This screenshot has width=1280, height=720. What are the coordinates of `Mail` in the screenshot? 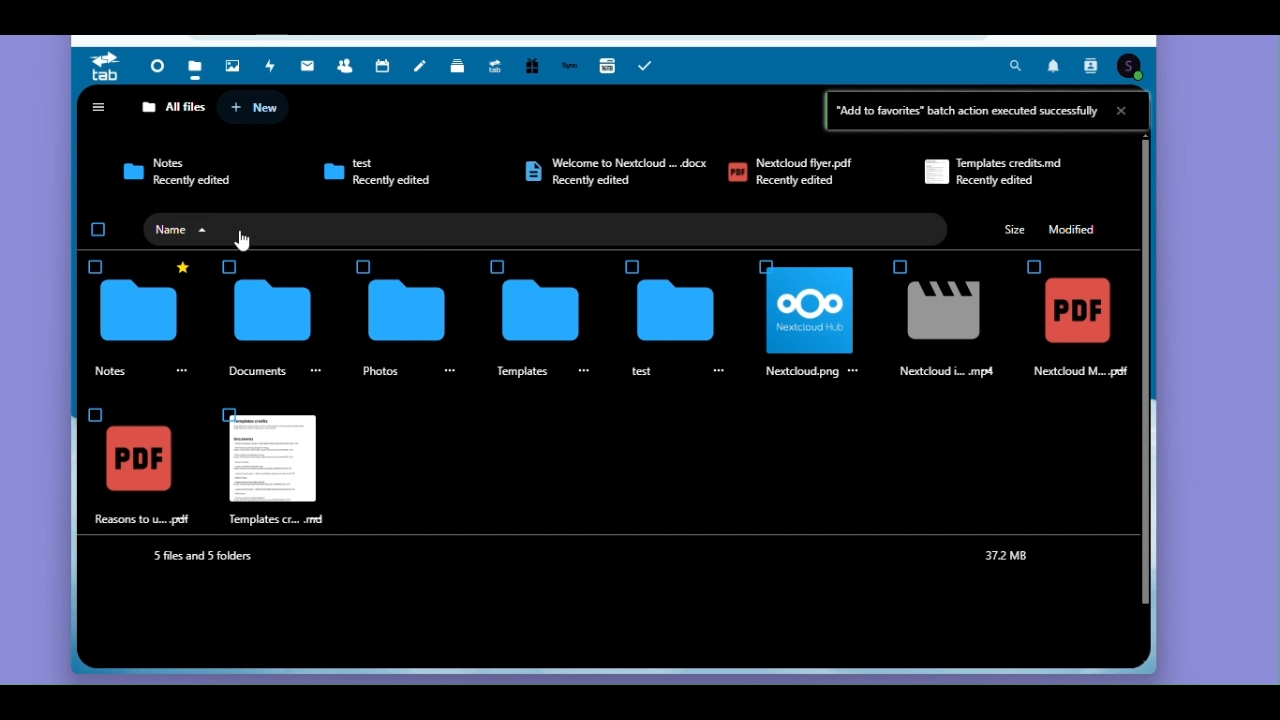 It's located at (307, 66).